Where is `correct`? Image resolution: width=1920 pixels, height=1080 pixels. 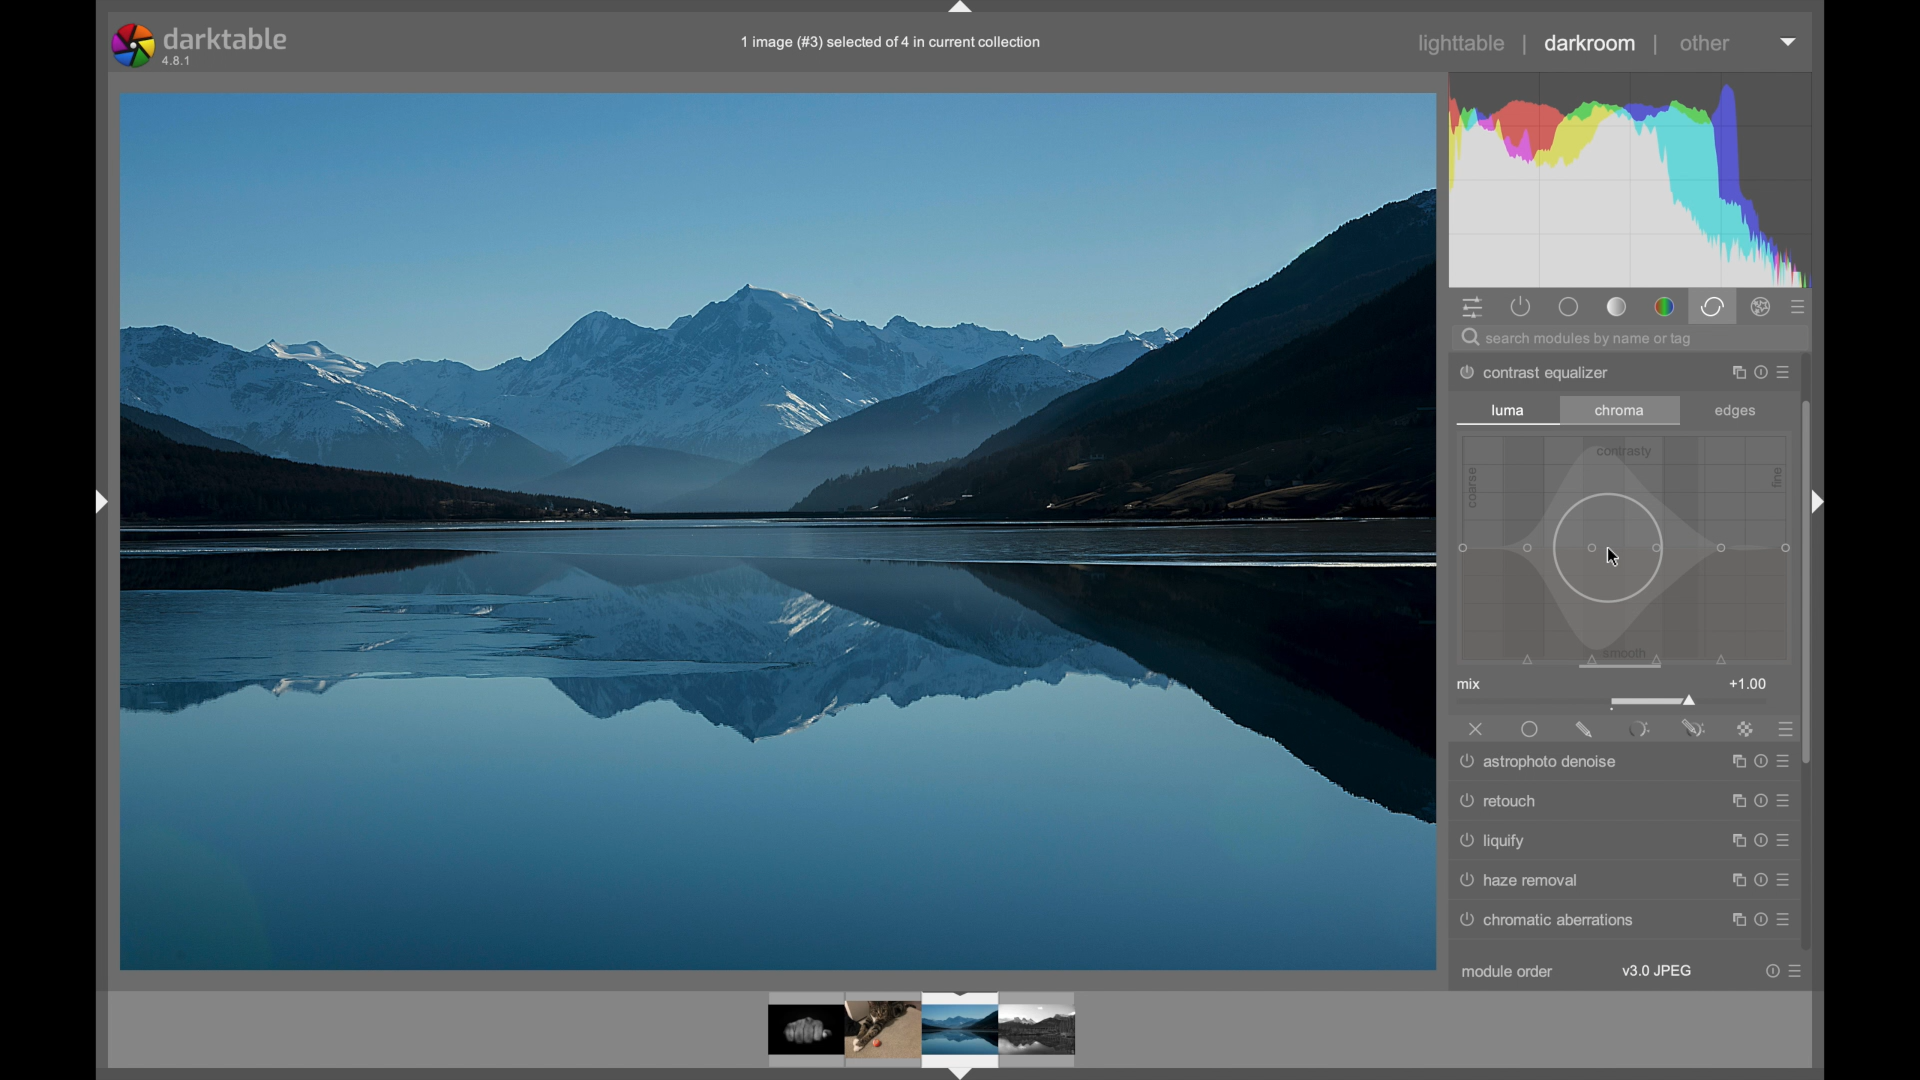
correct is located at coordinates (1712, 306).